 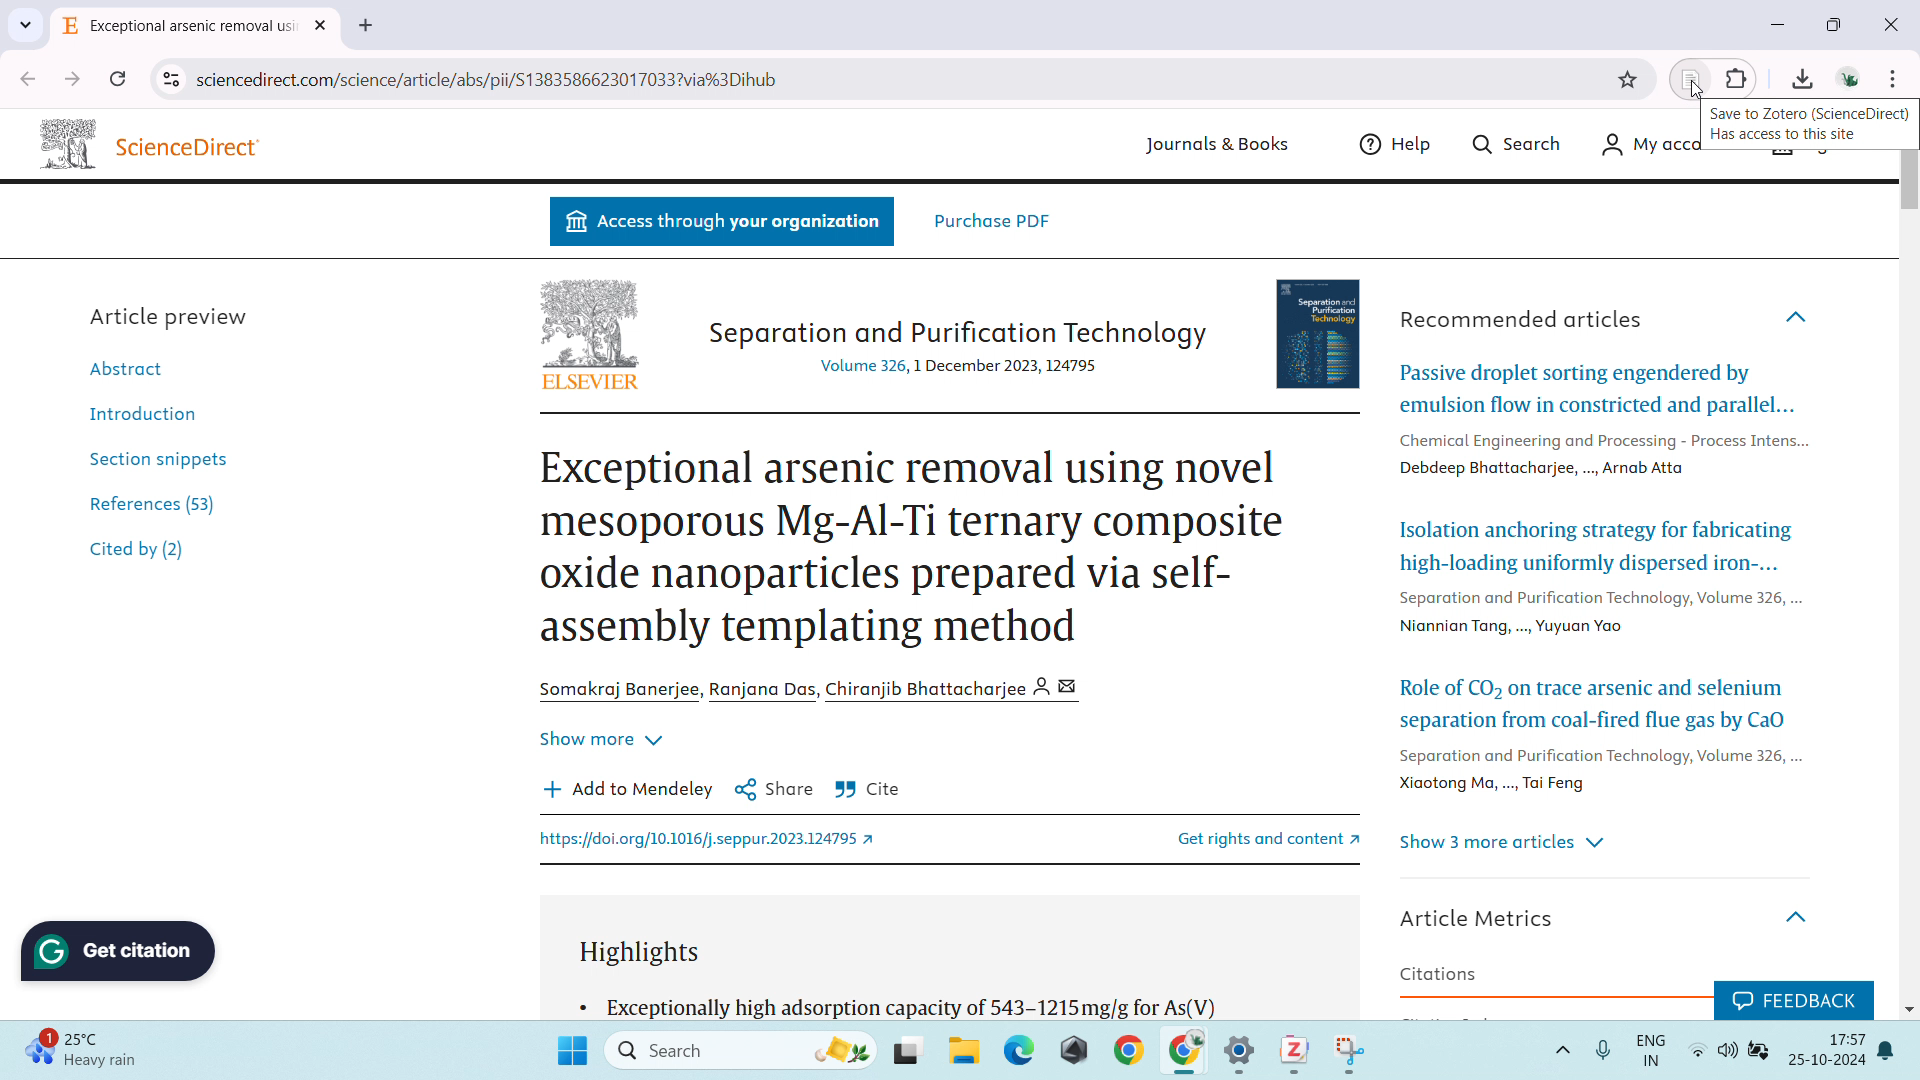 I want to click on Recommended articles, so click(x=1522, y=319).